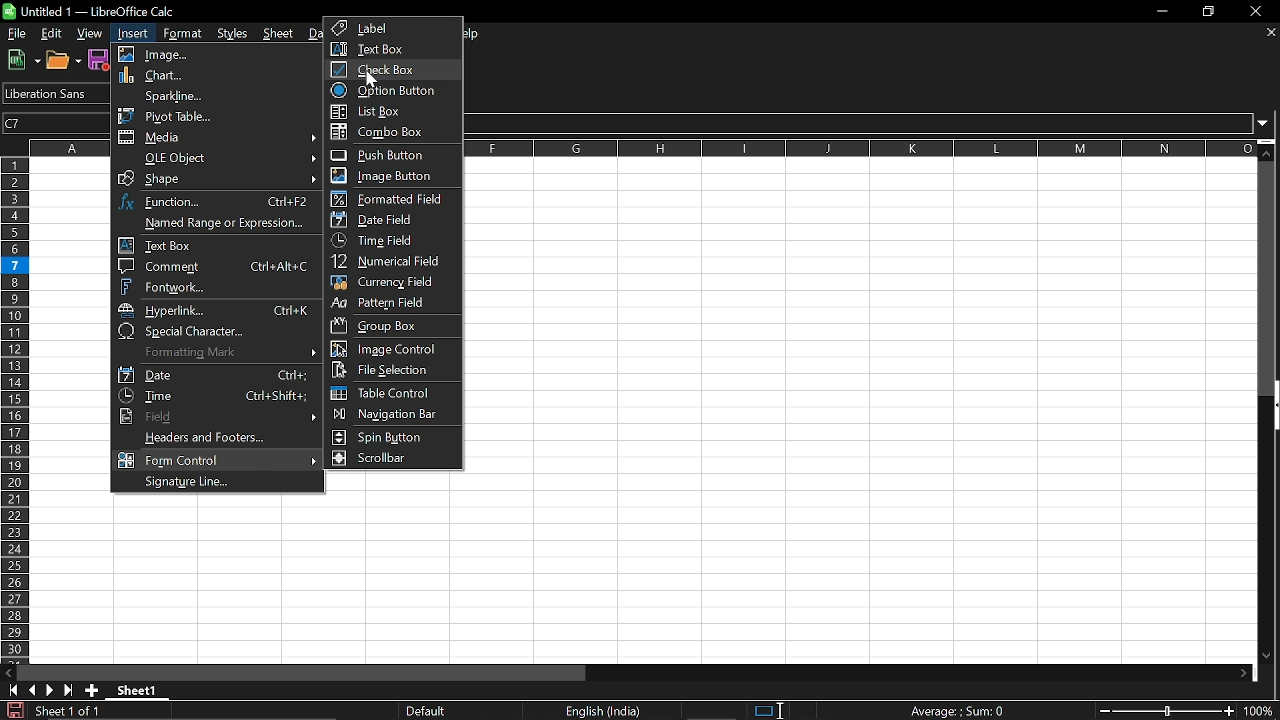 This screenshot has height=720, width=1280. Describe the element at coordinates (1243, 674) in the screenshot. I see `Move right` at that location.